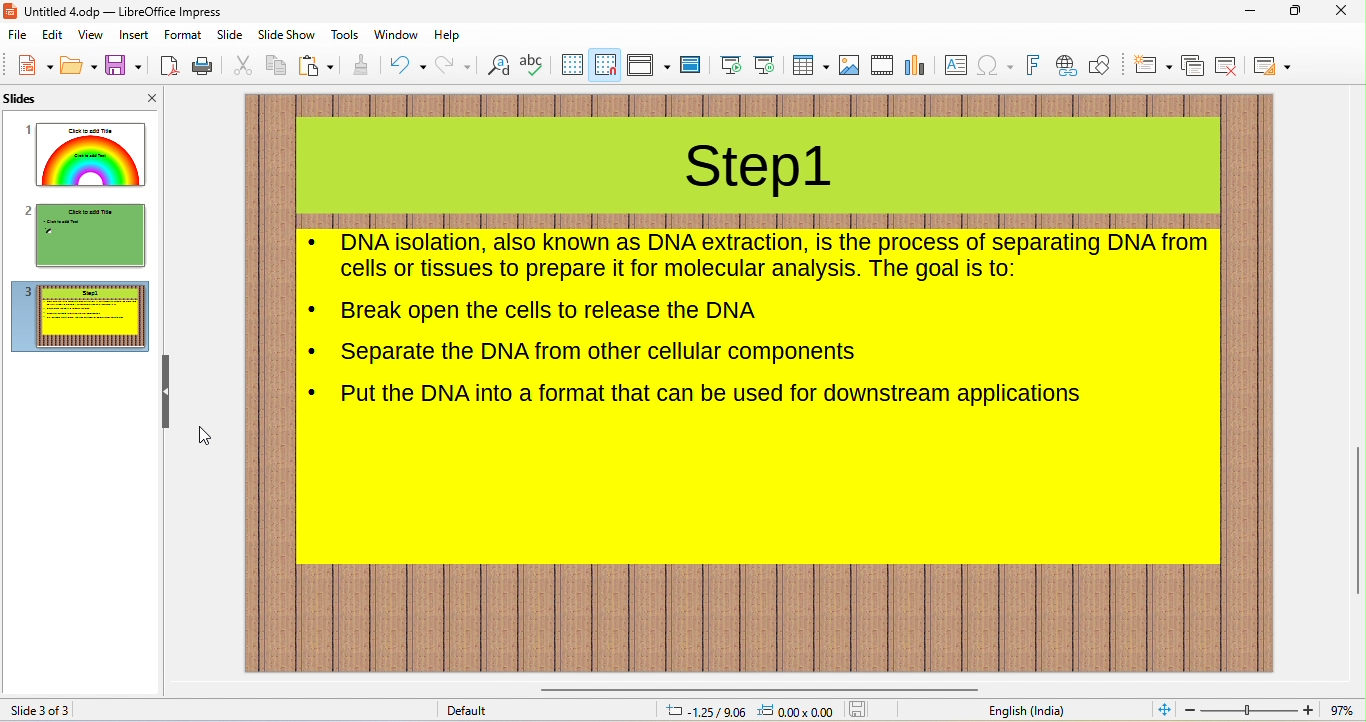  Describe the element at coordinates (314, 309) in the screenshot. I see `Dotted list` at that location.